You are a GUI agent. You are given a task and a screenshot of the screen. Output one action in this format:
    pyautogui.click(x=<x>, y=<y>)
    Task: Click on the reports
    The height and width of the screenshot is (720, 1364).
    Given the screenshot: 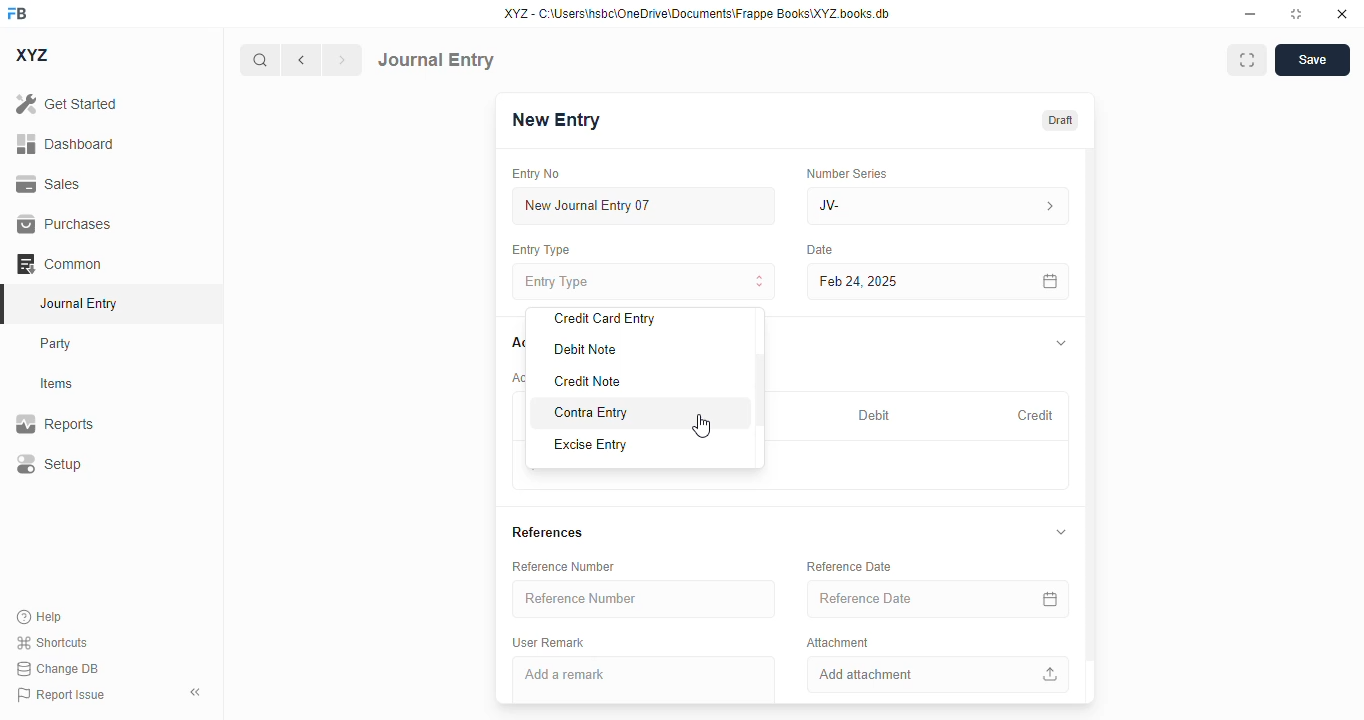 What is the action you would take?
    pyautogui.click(x=55, y=423)
    